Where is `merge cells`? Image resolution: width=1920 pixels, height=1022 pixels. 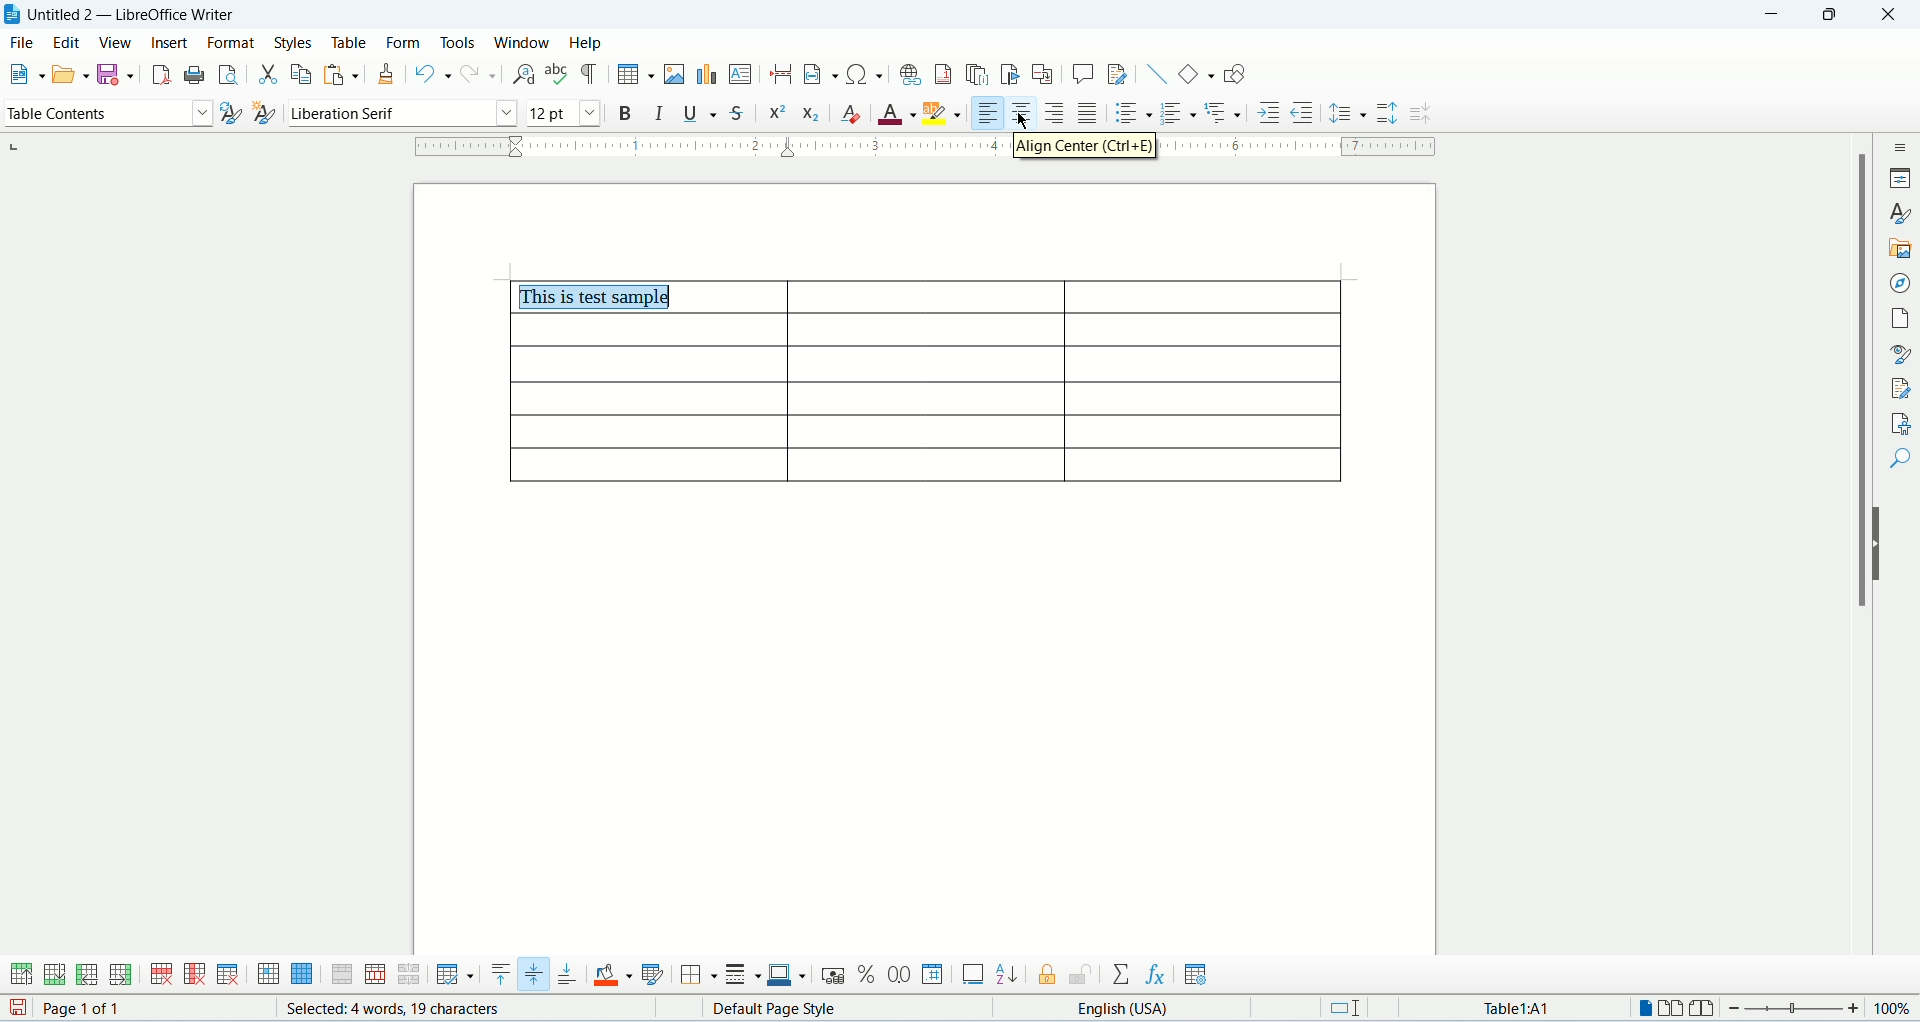 merge cells is located at coordinates (343, 976).